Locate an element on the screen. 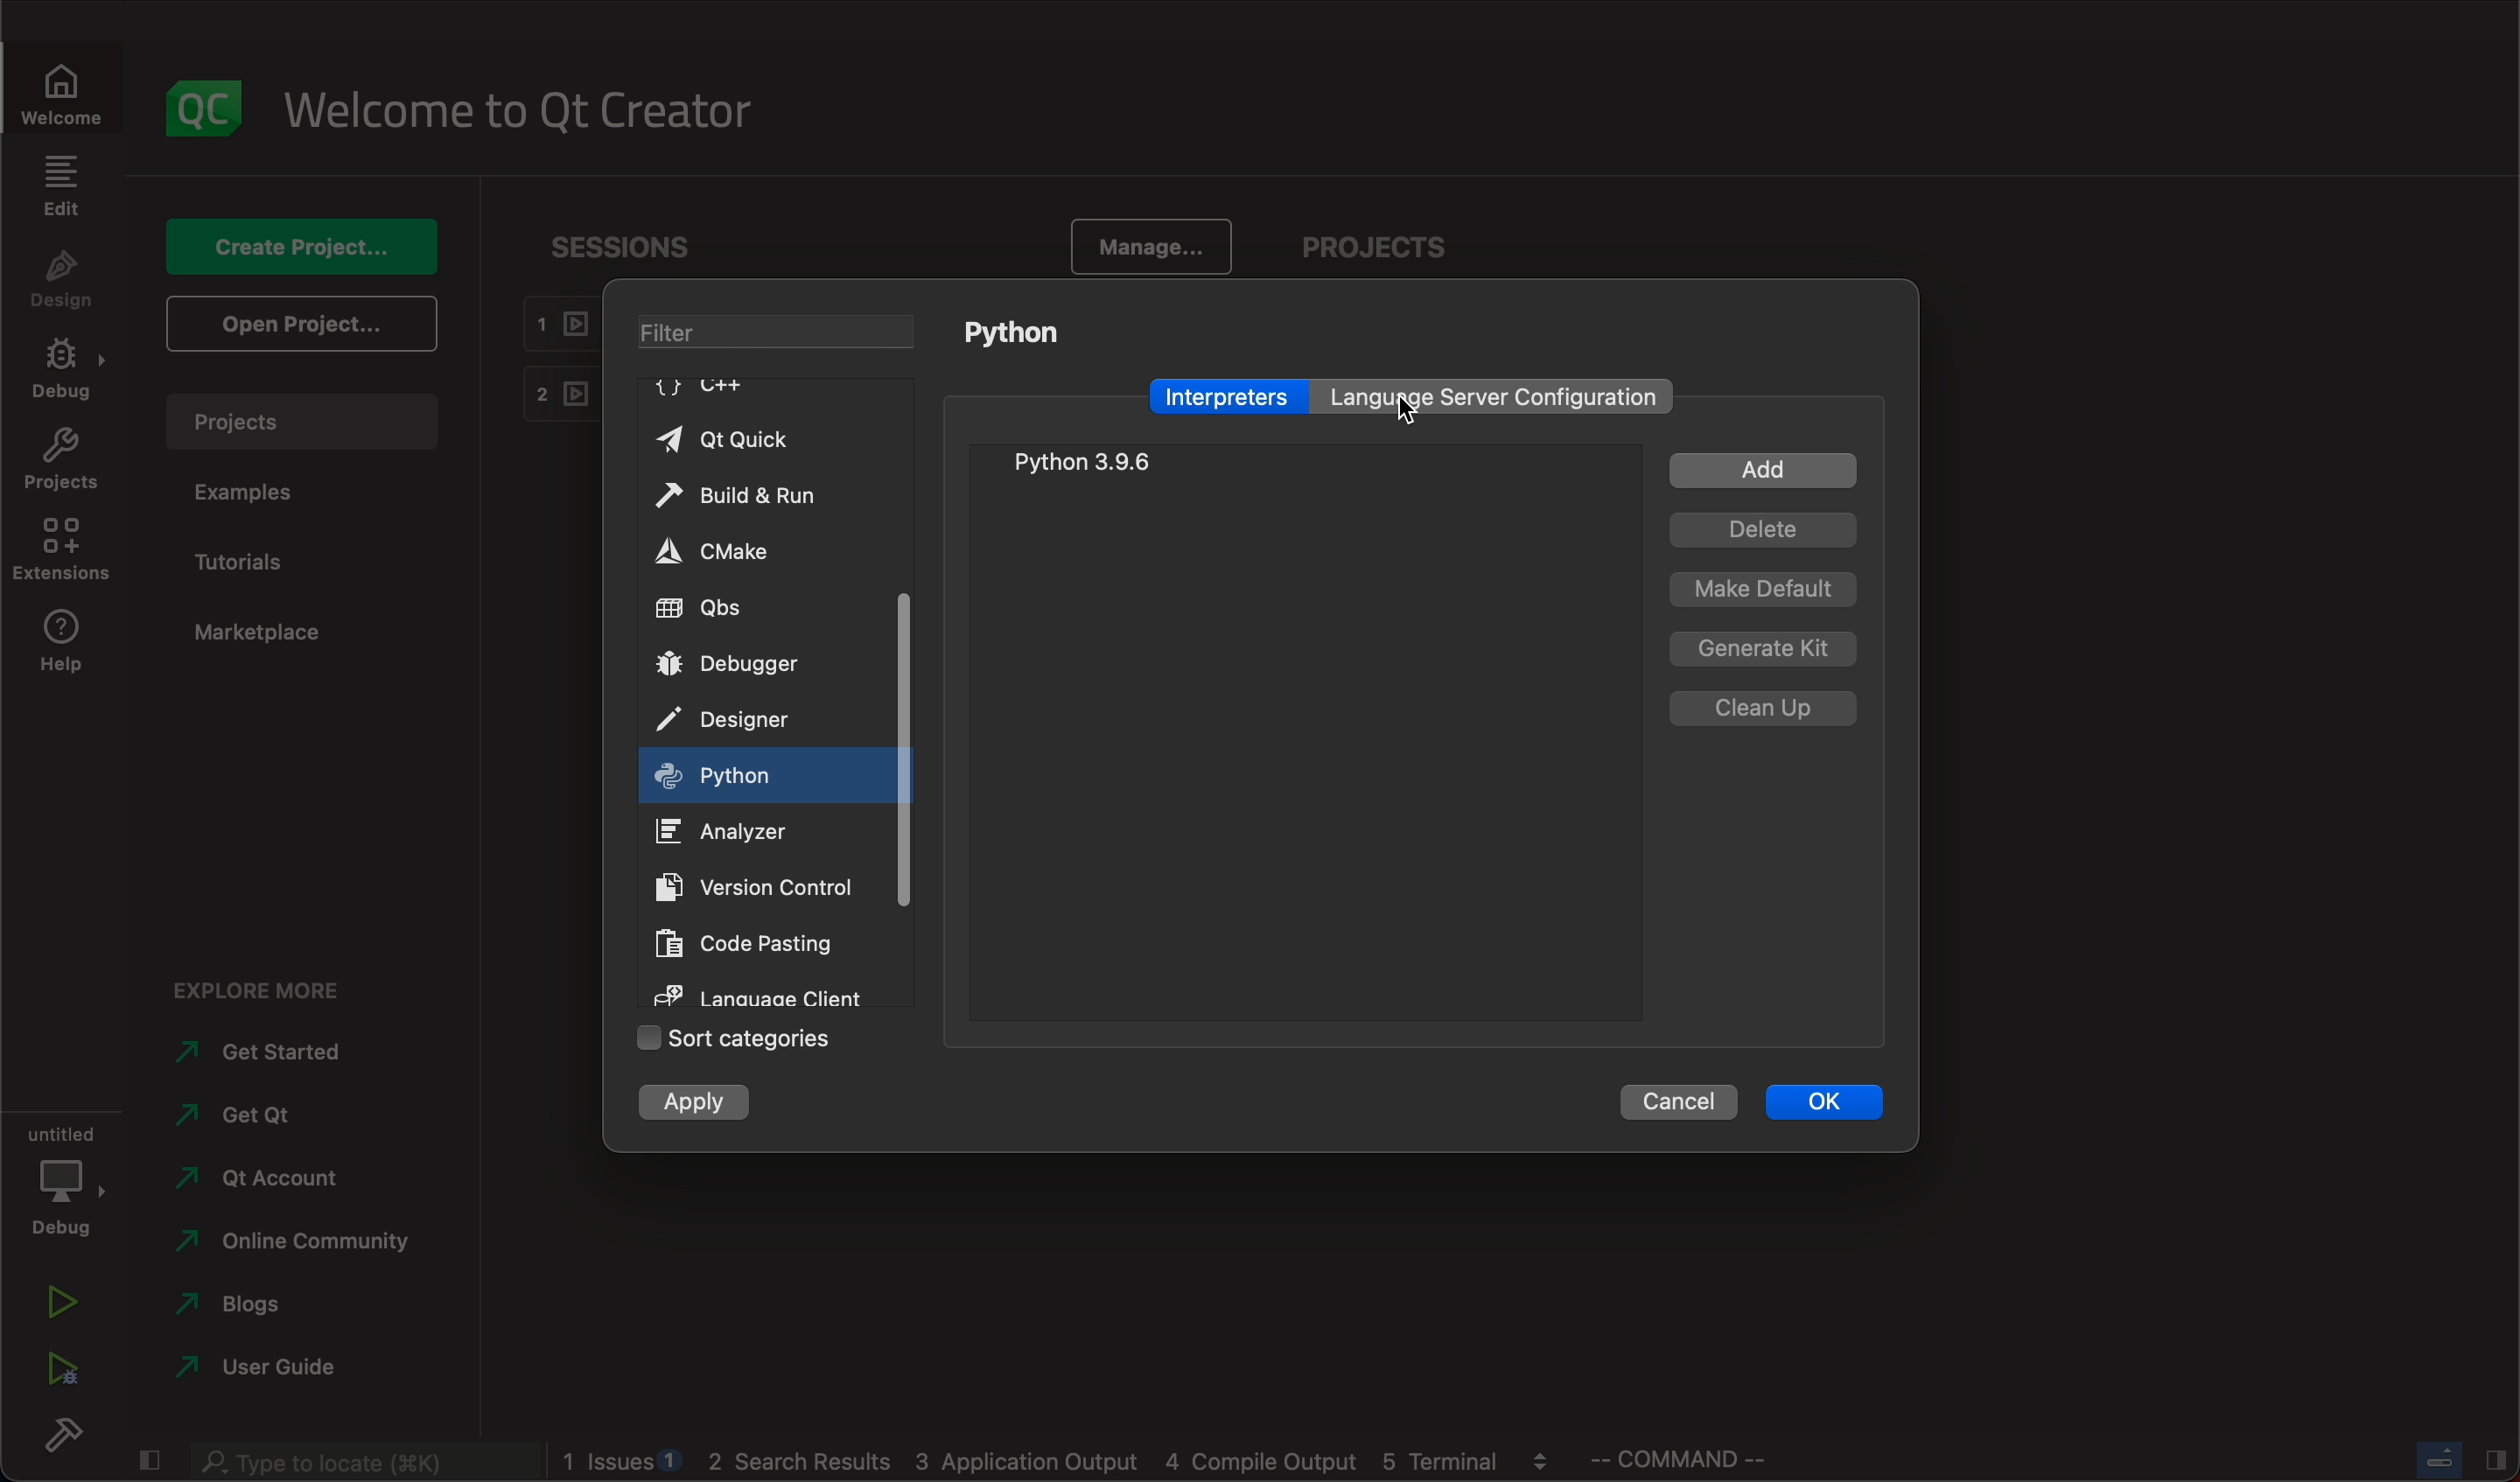 This screenshot has height=1482, width=2520. version is located at coordinates (760, 886).